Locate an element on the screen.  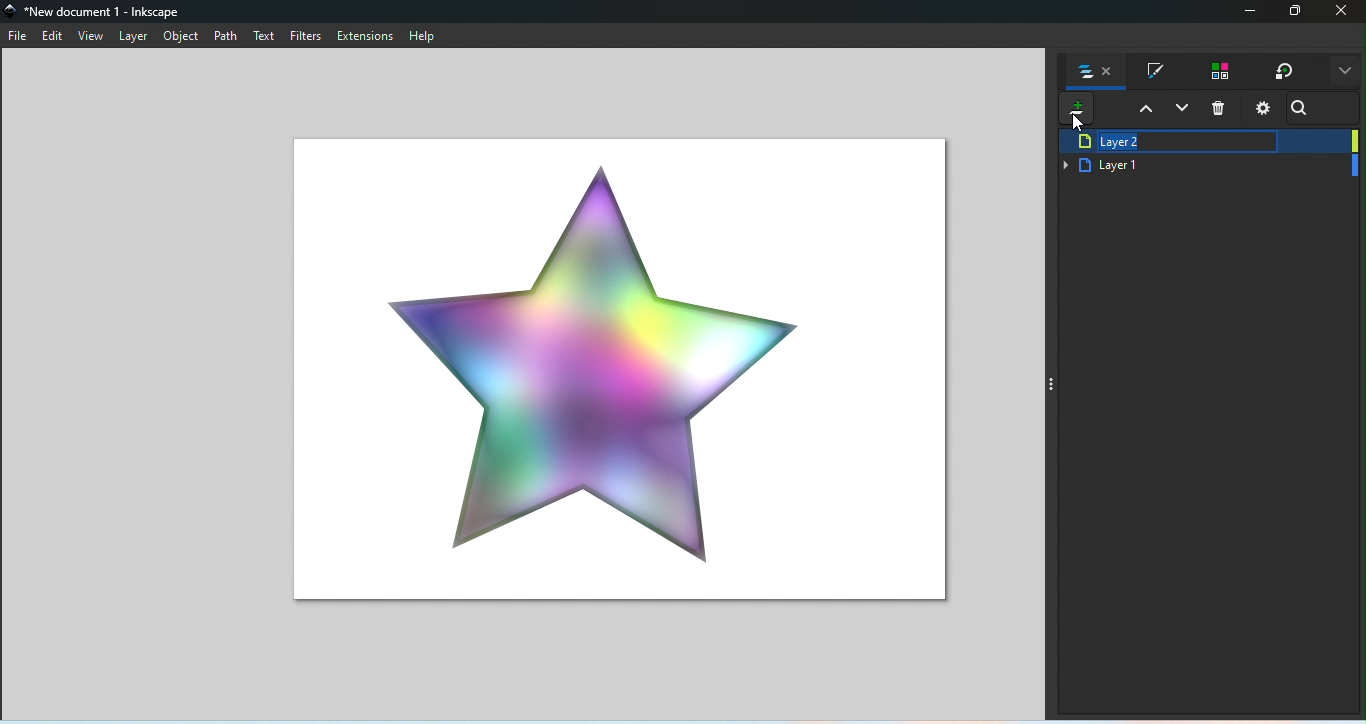
Help is located at coordinates (424, 35).